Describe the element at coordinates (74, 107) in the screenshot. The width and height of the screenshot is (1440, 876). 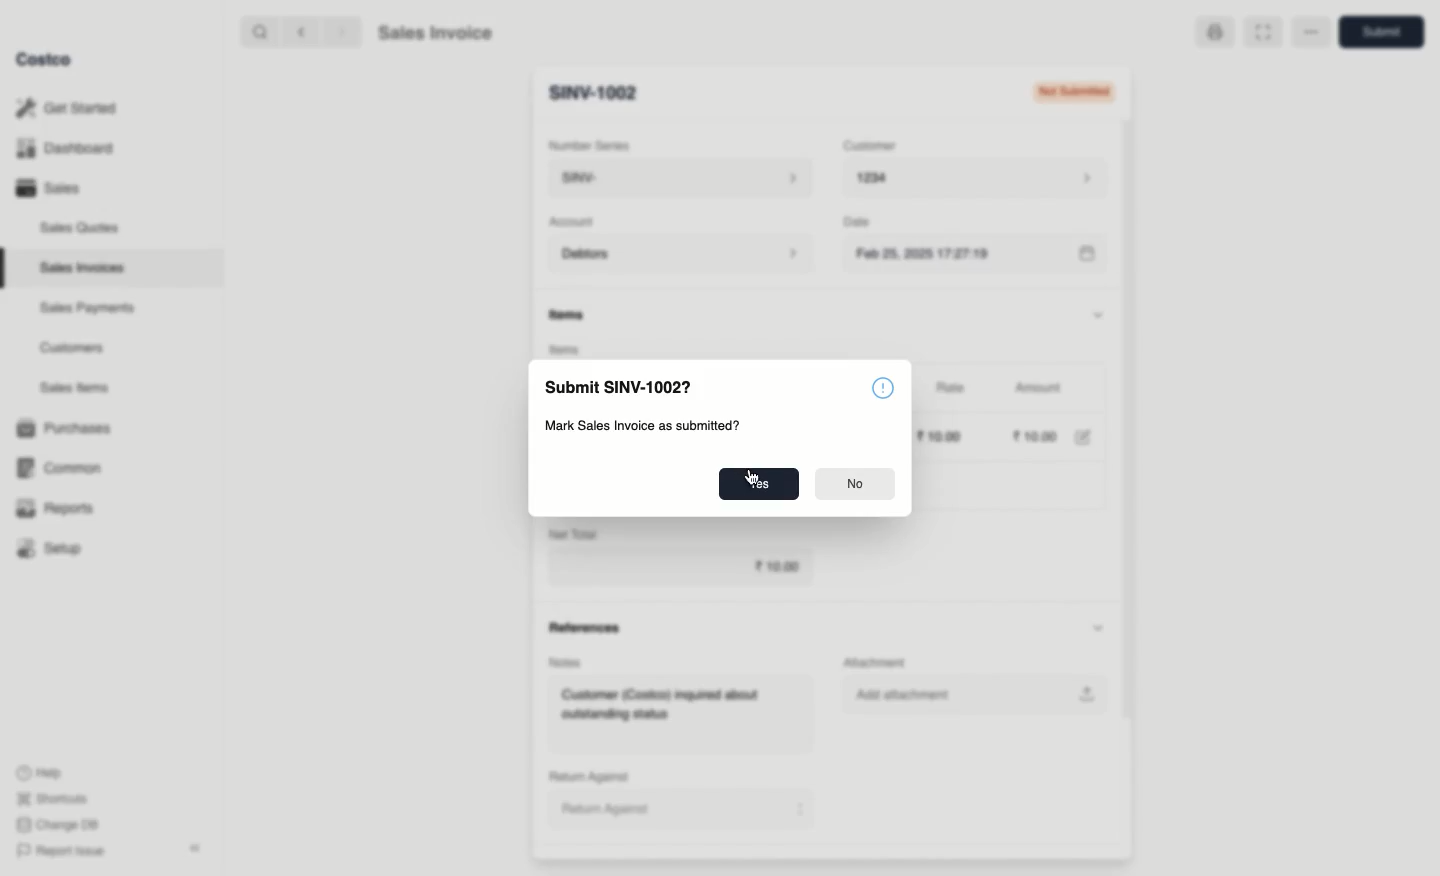
I see `Get Started` at that location.